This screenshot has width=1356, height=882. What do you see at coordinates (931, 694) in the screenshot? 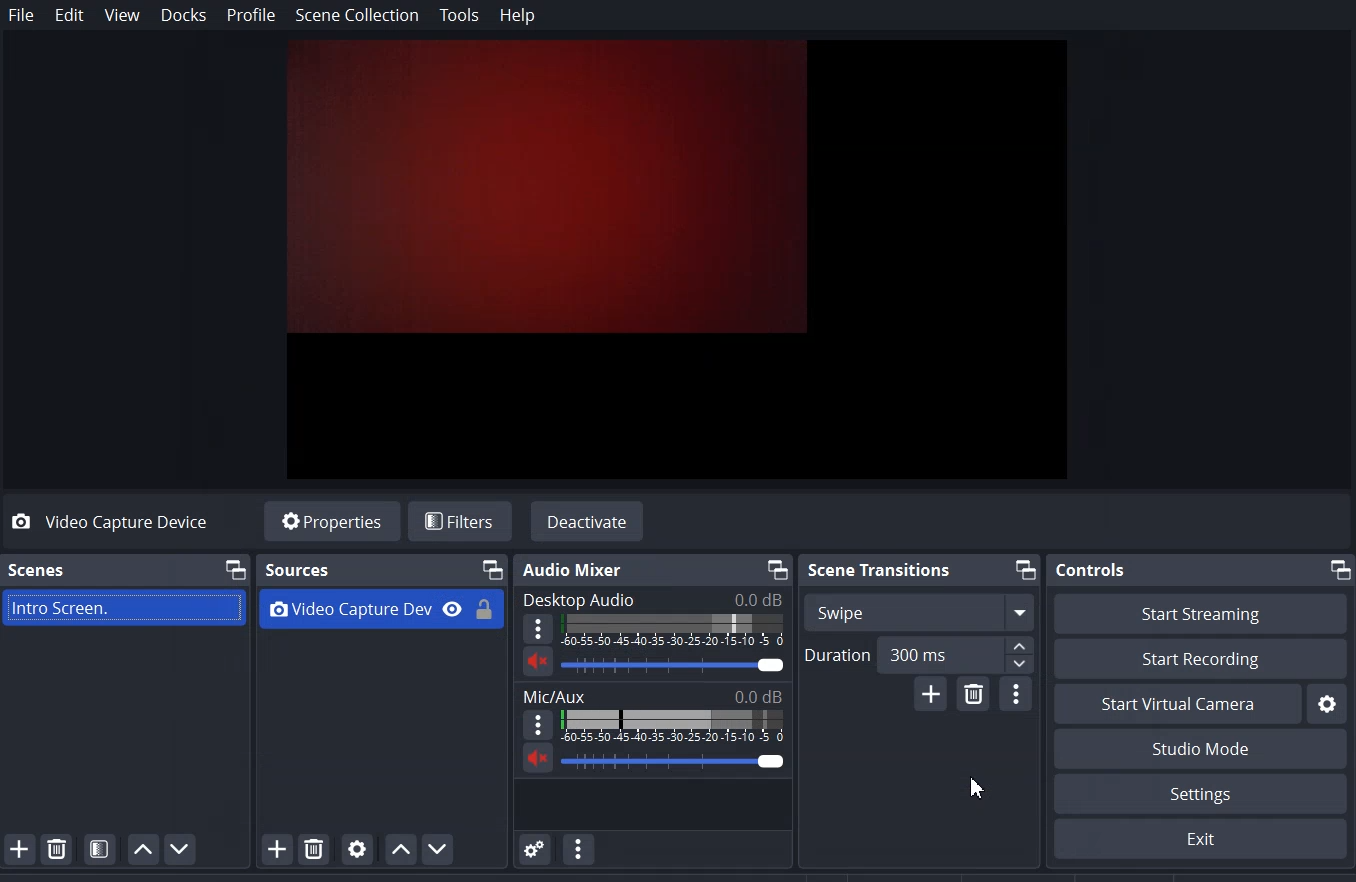
I see `Add Configurable transition` at bounding box center [931, 694].